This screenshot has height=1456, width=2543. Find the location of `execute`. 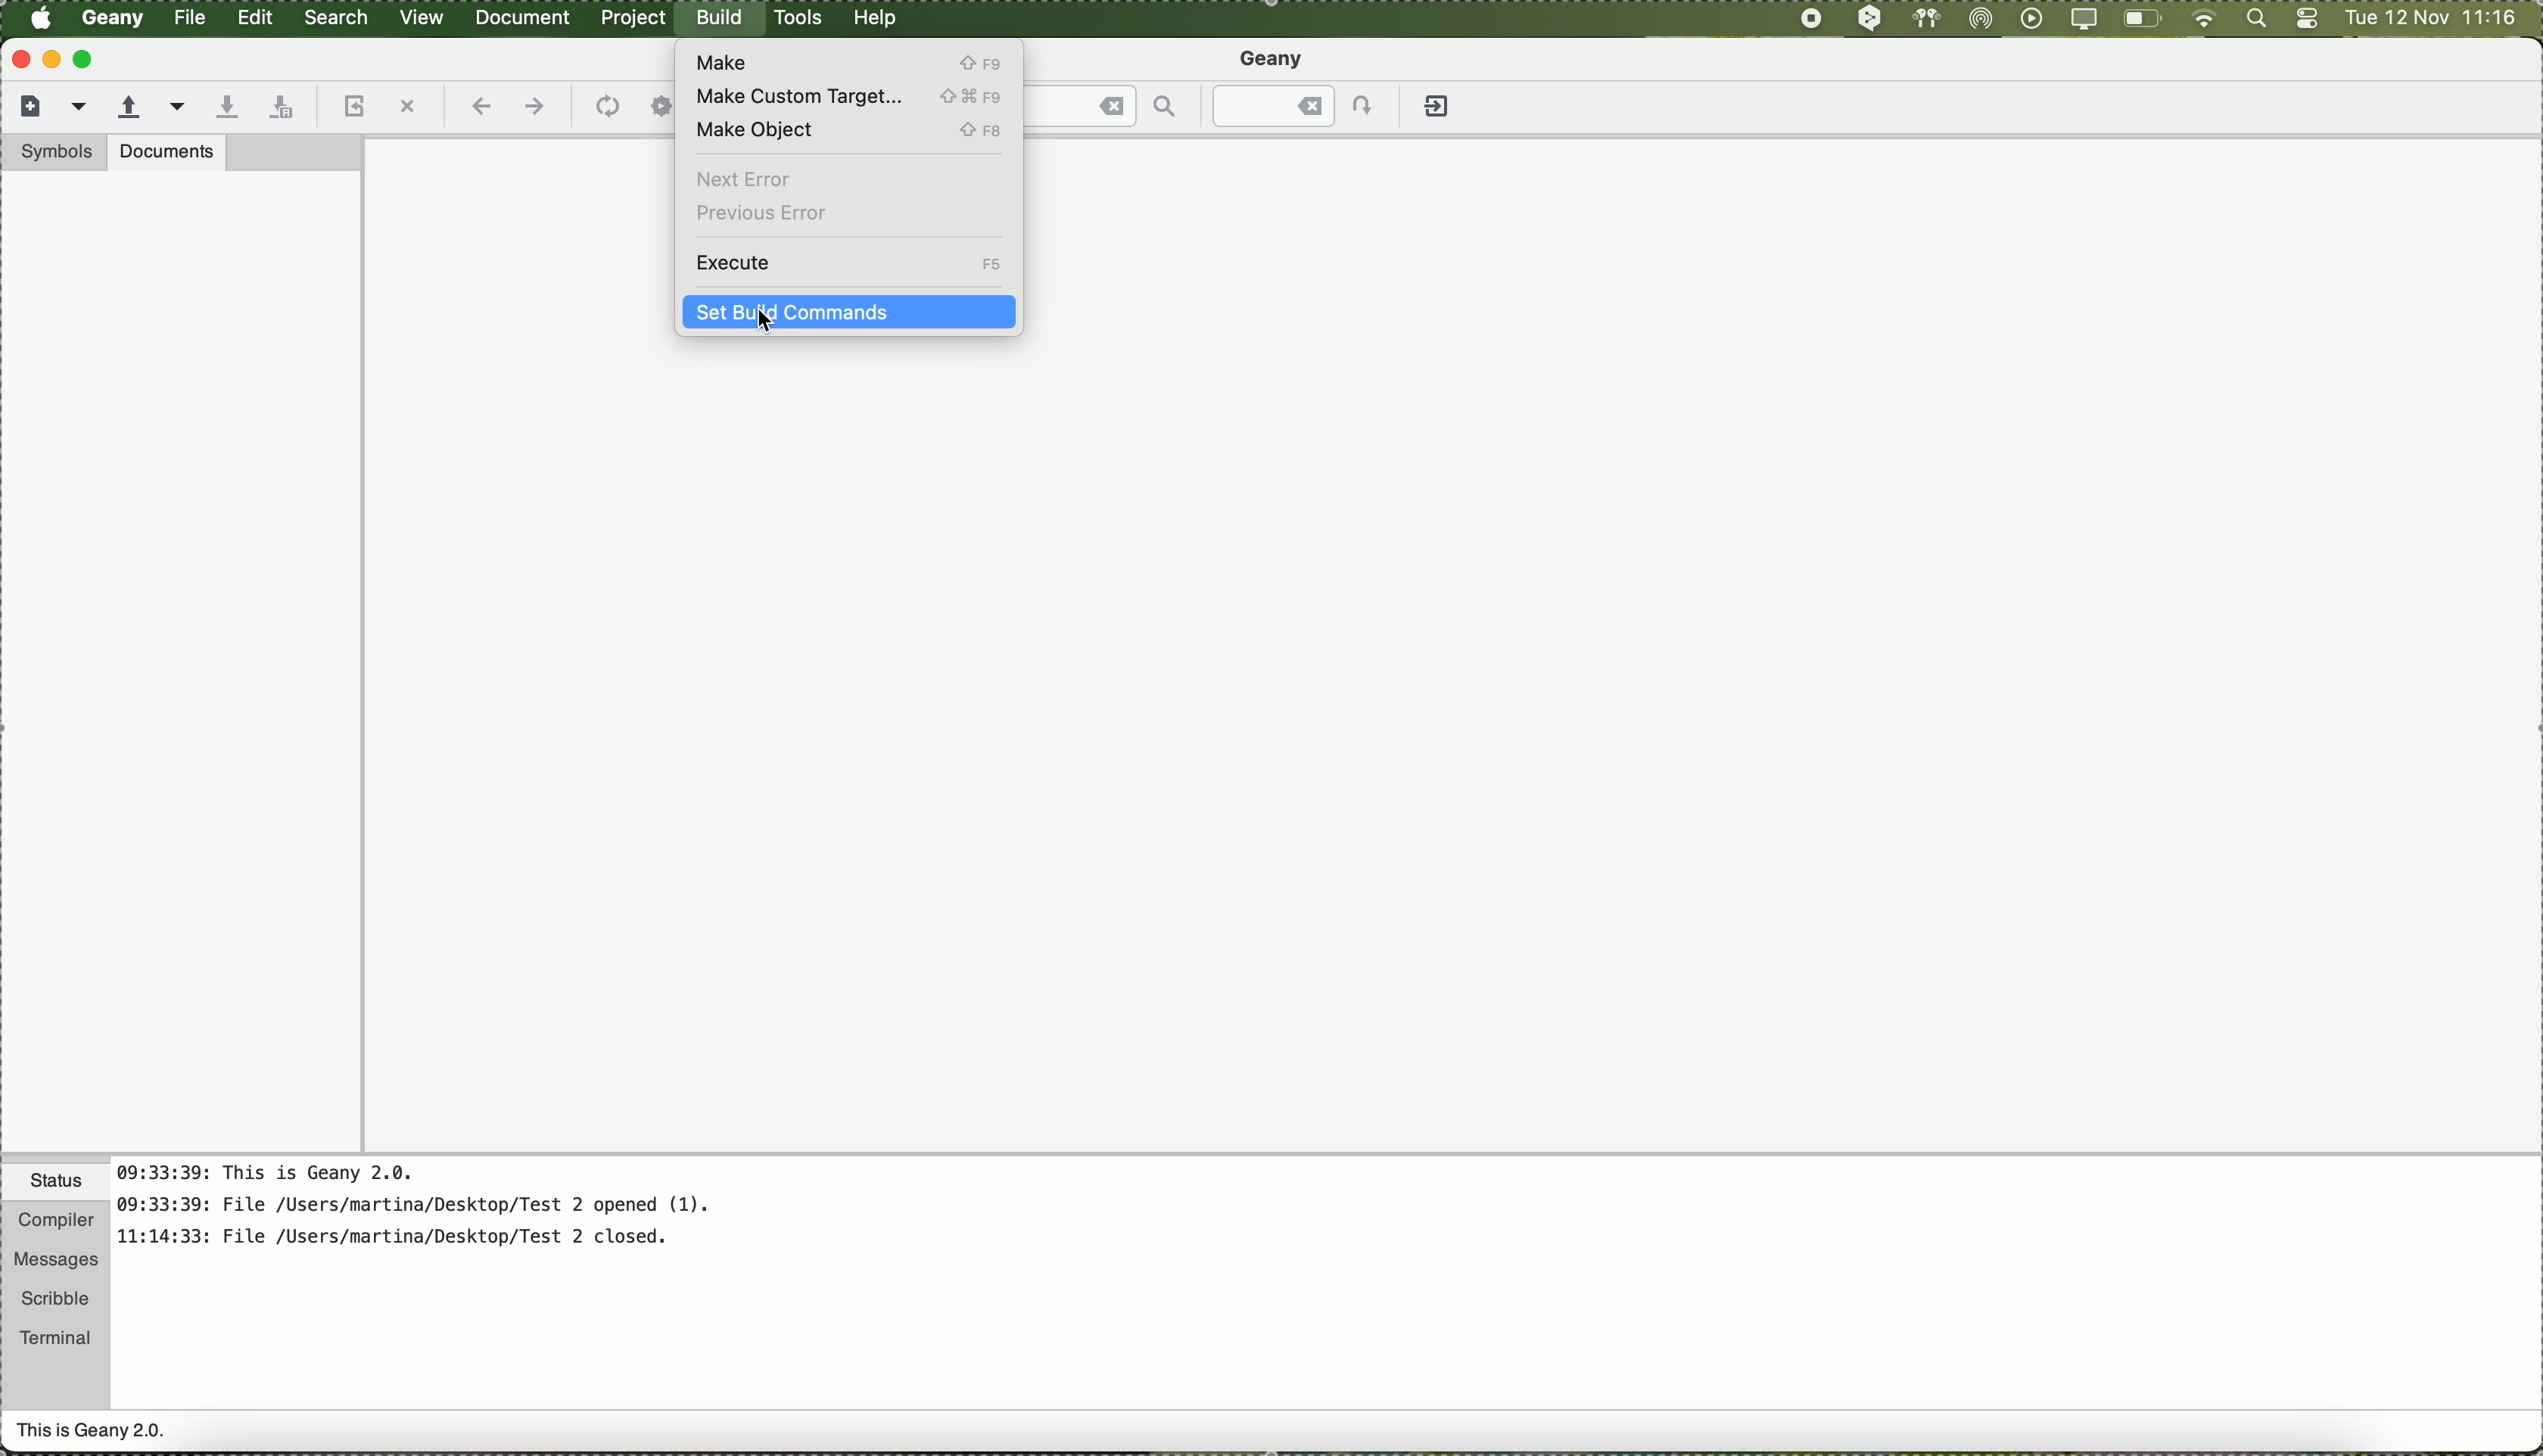

execute is located at coordinates (849, 264).